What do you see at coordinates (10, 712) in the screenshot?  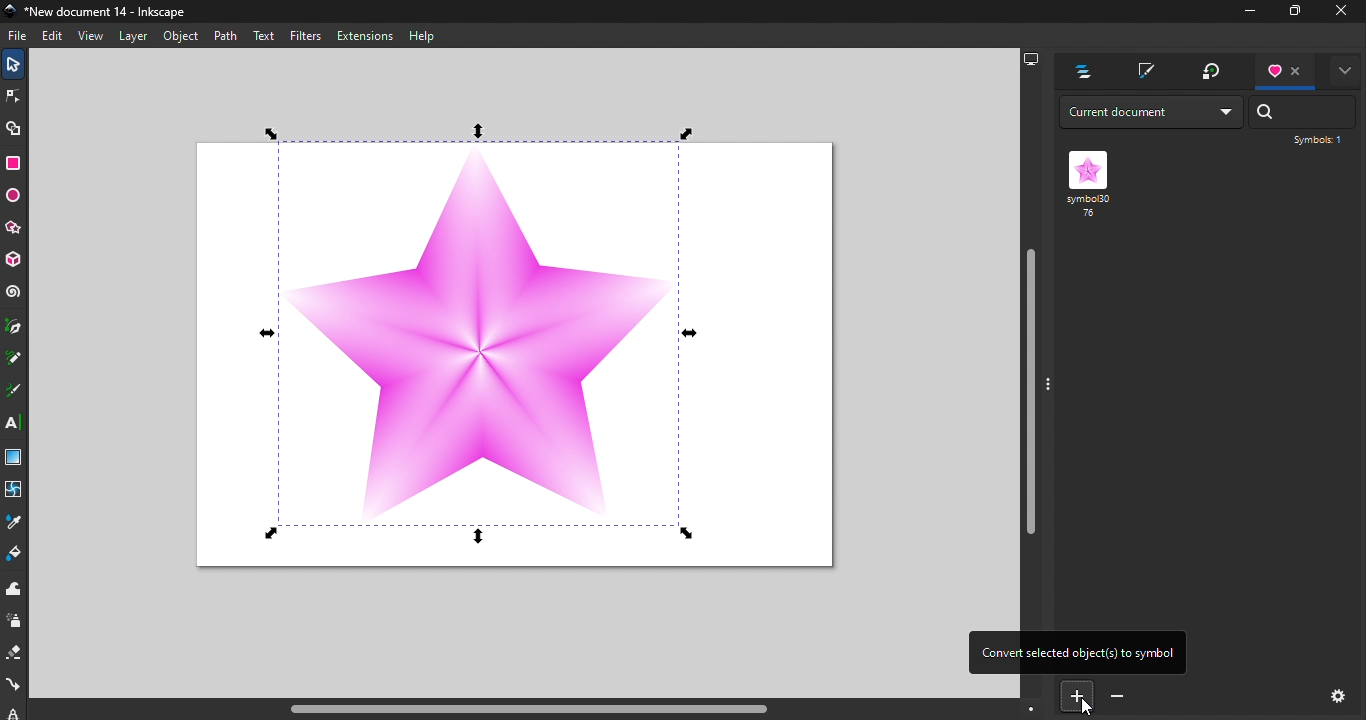 I see `lpe` at bounding box center [10, 712].